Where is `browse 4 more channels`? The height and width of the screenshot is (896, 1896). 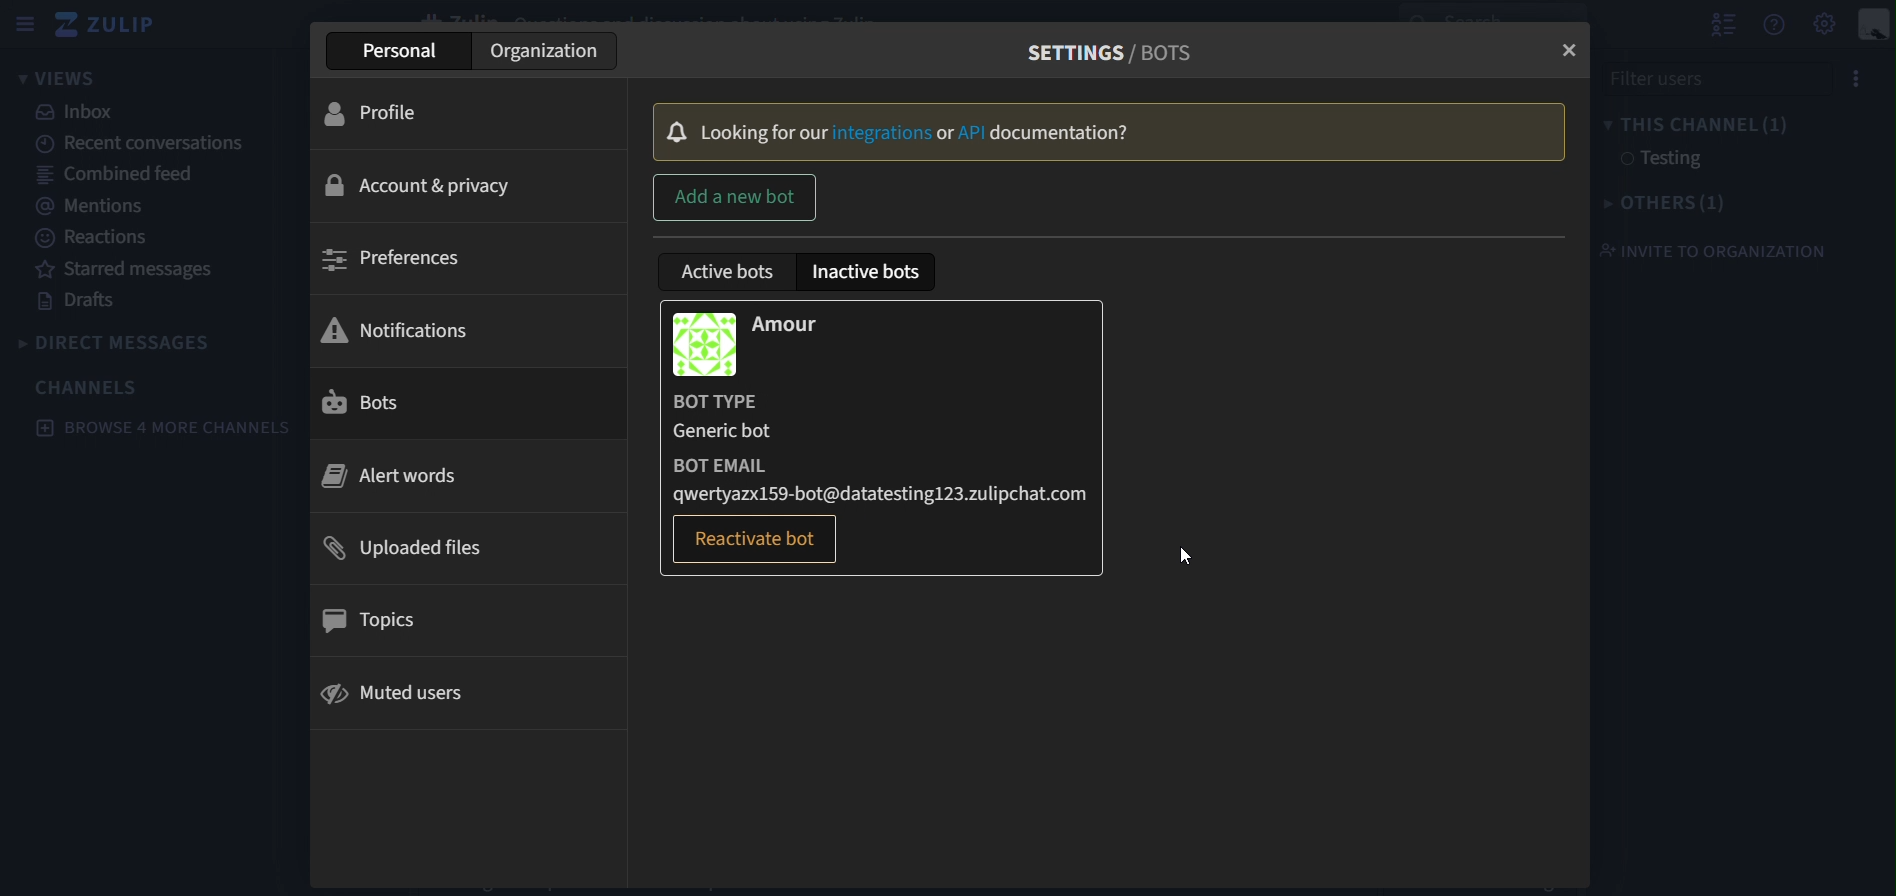 browse 4 more channels is located at coordinates (164, 428).